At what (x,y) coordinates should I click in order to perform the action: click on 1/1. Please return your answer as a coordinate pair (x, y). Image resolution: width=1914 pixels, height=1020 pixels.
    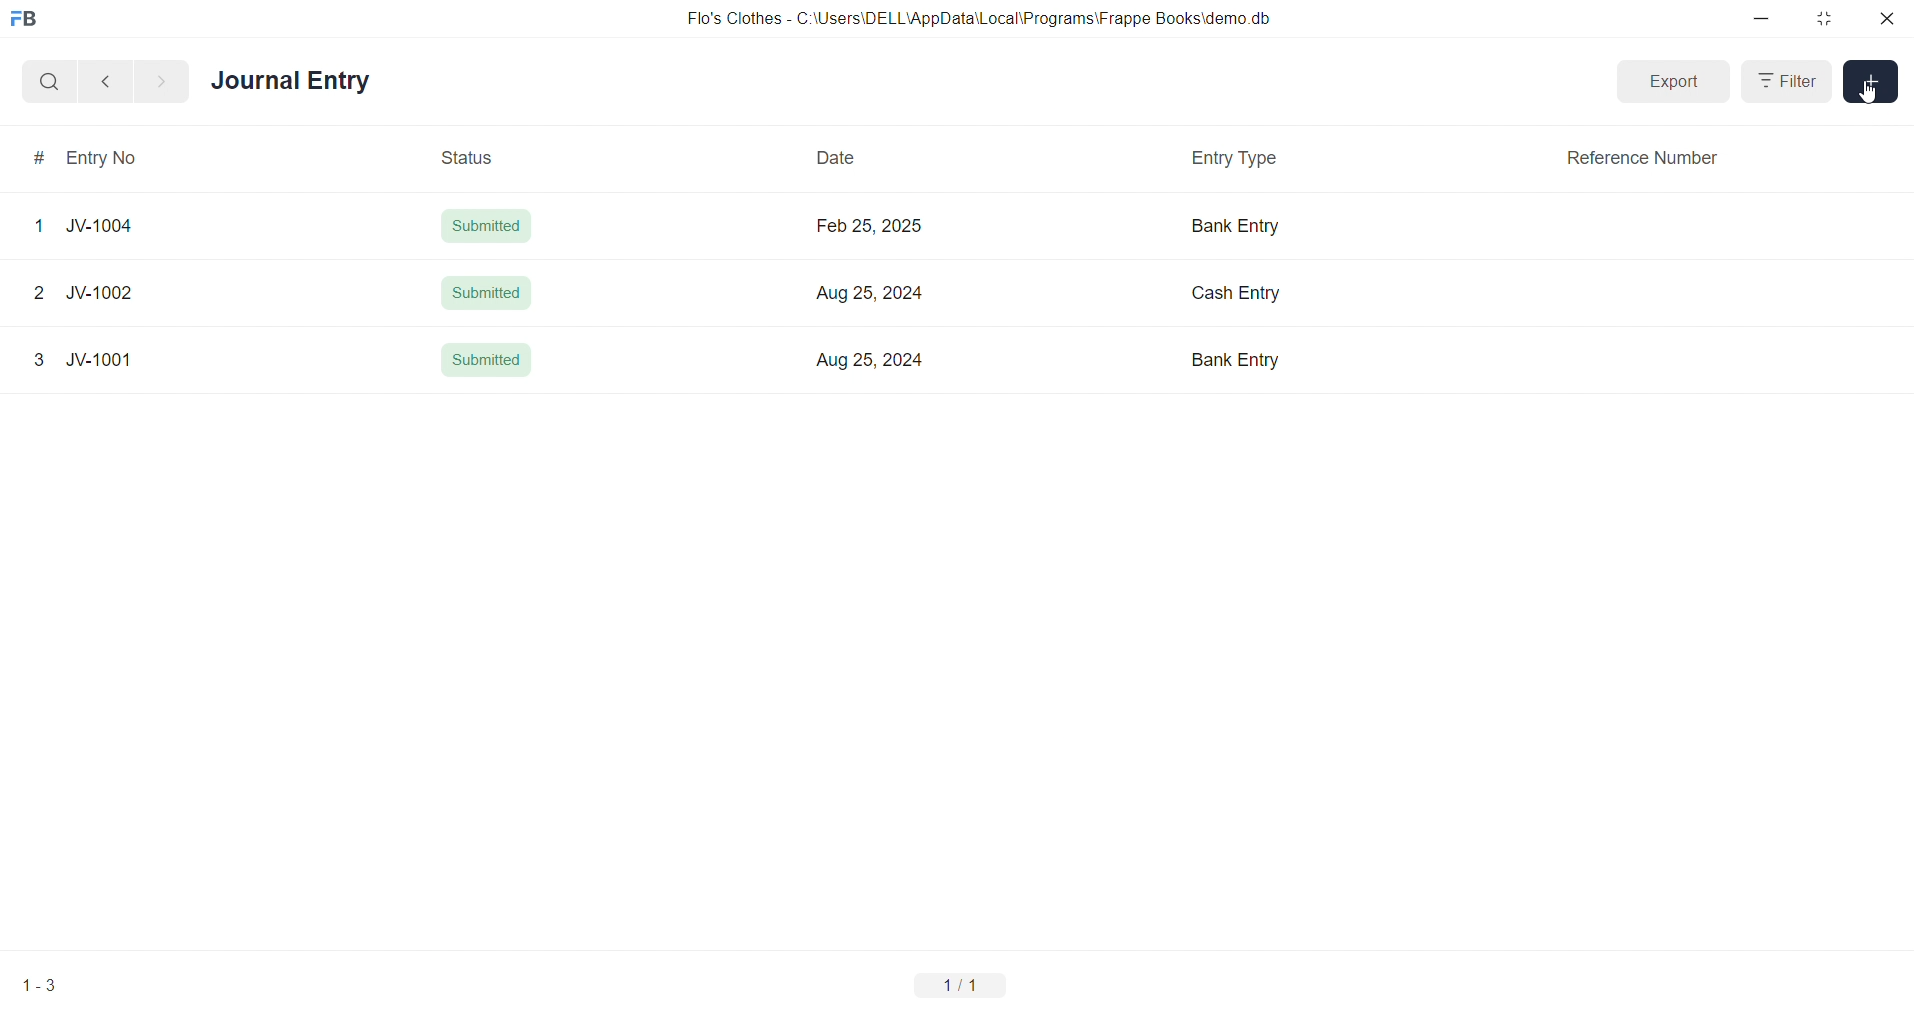
    Looking at the image, I should click on (961, 986).